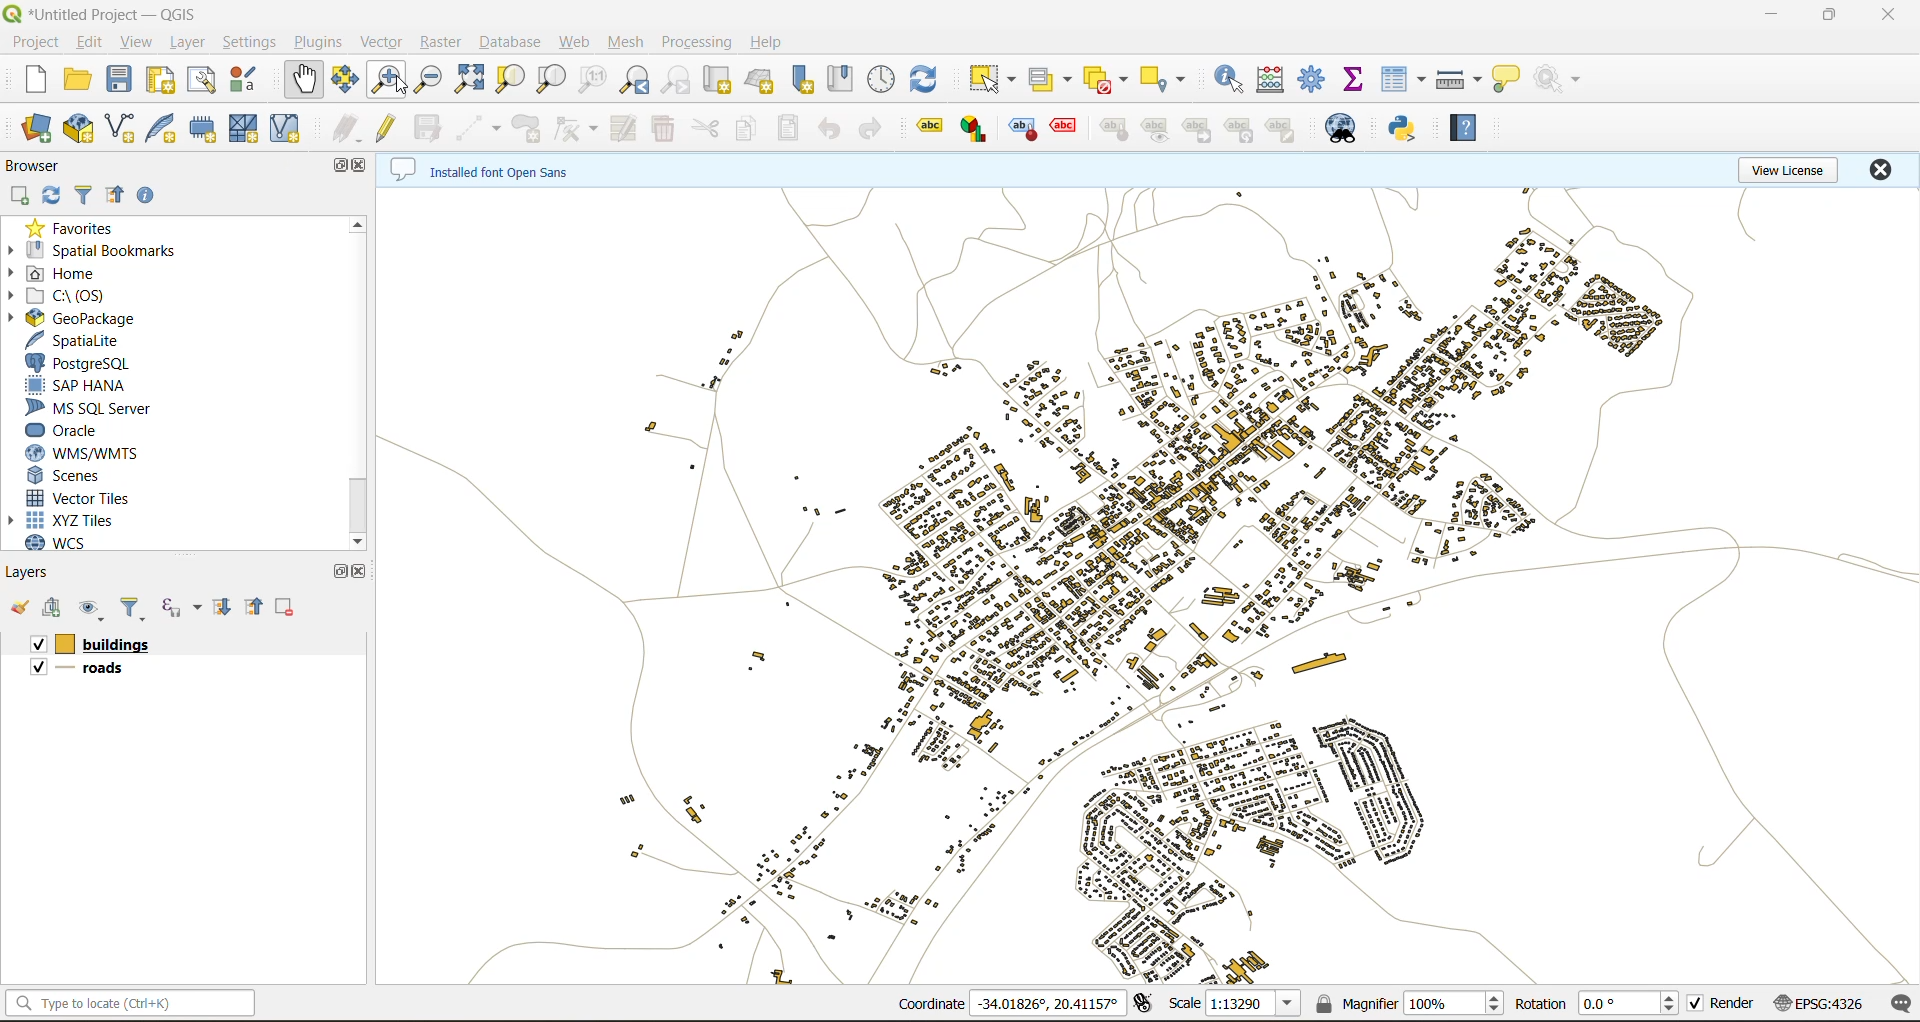 The image size is (1920, 1022). Describe the element at coordinates (703, 130) in the screenshot. I see `cut` at that location.